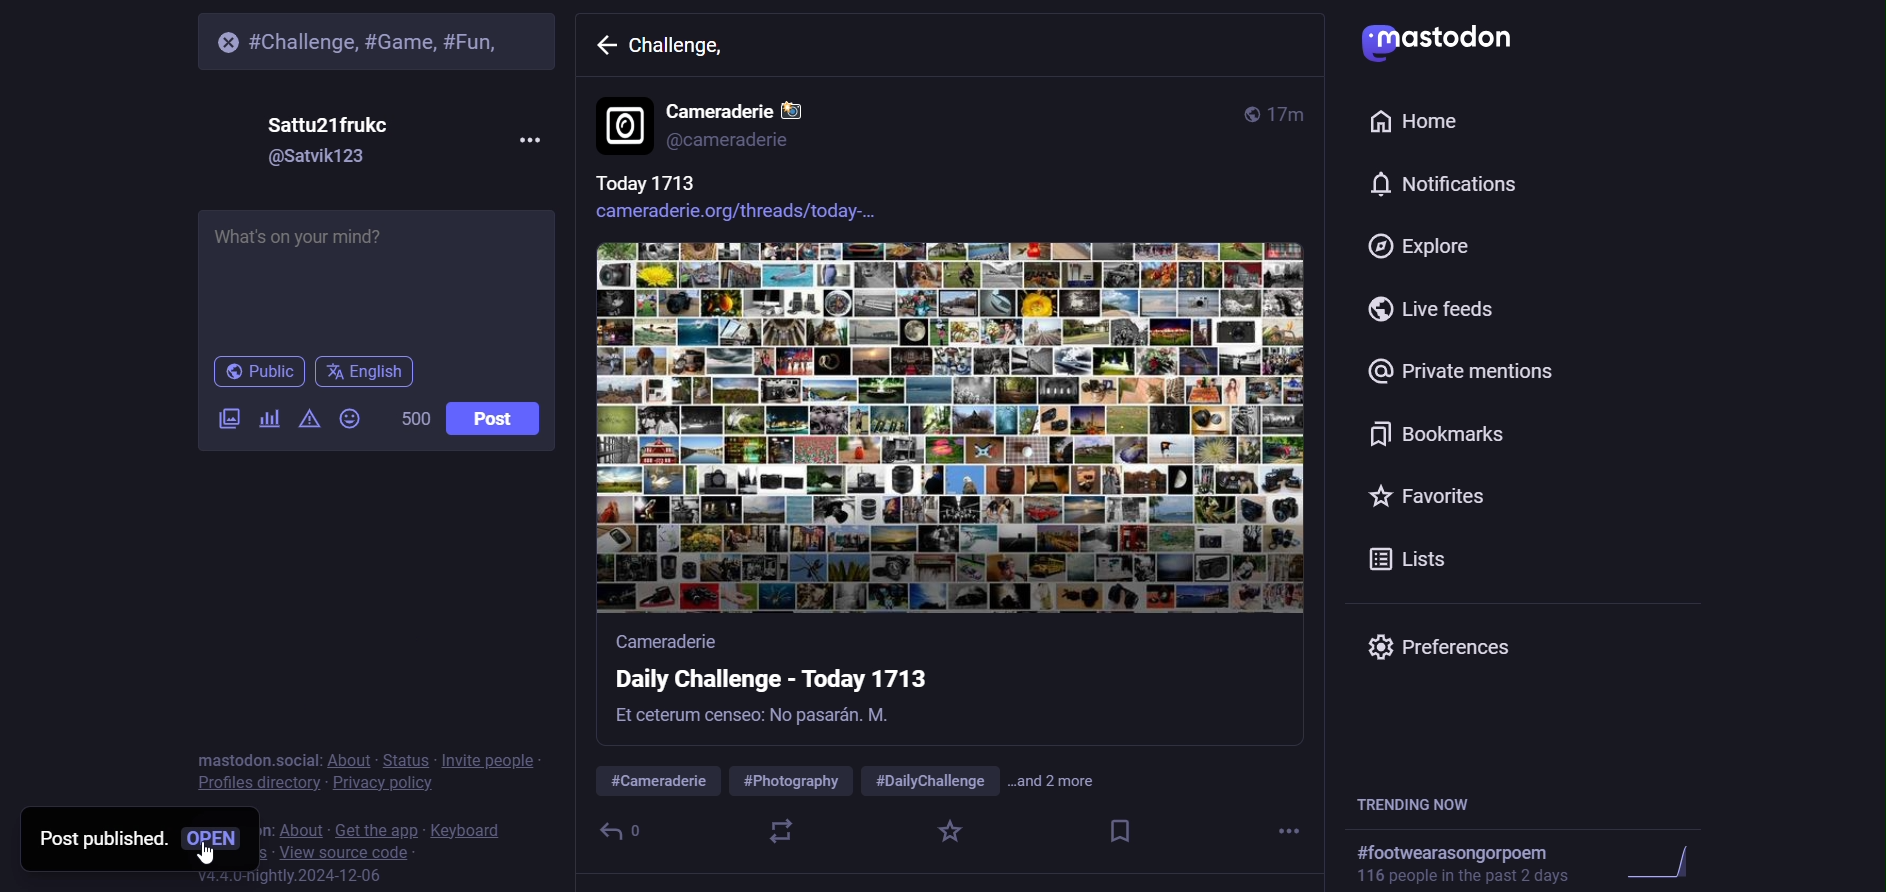  What do you see at coordinates (1462, 372) in the screenshot?
I see `private mention` at bounding box center [1462, 372].